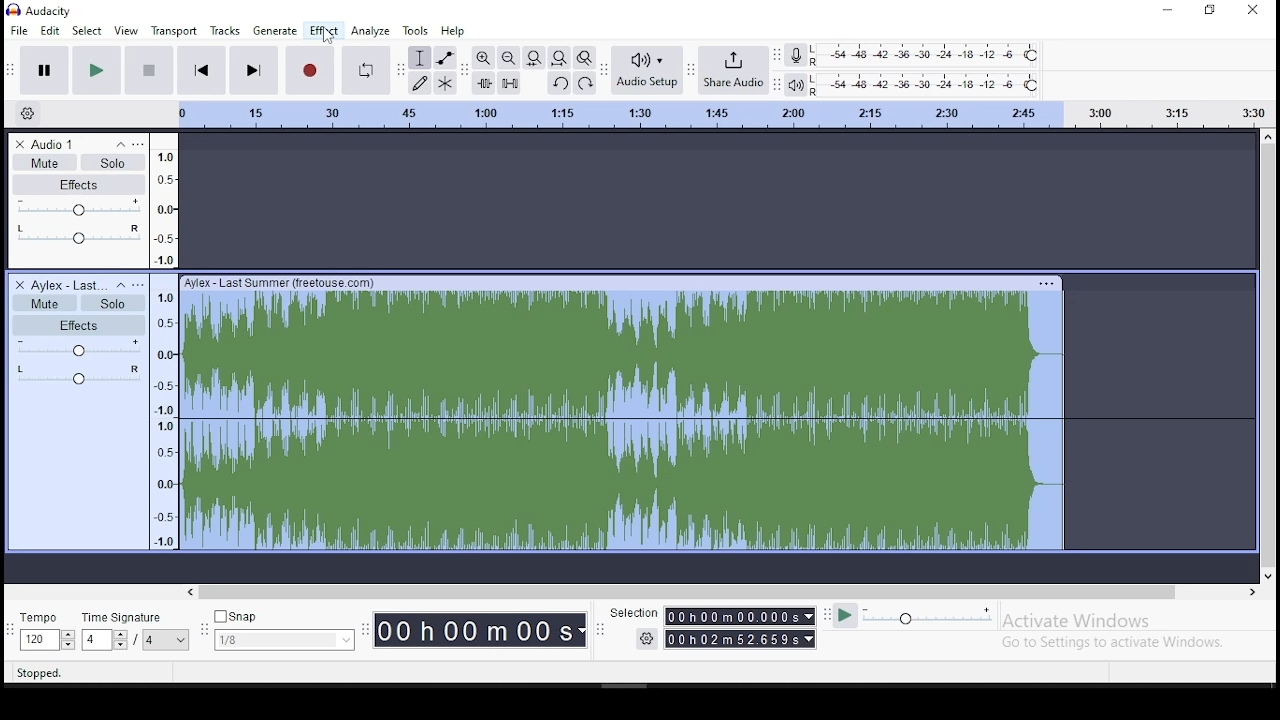 The width and height of the screenshot is (1280, 720). I want to click on file, so click(19, 30).